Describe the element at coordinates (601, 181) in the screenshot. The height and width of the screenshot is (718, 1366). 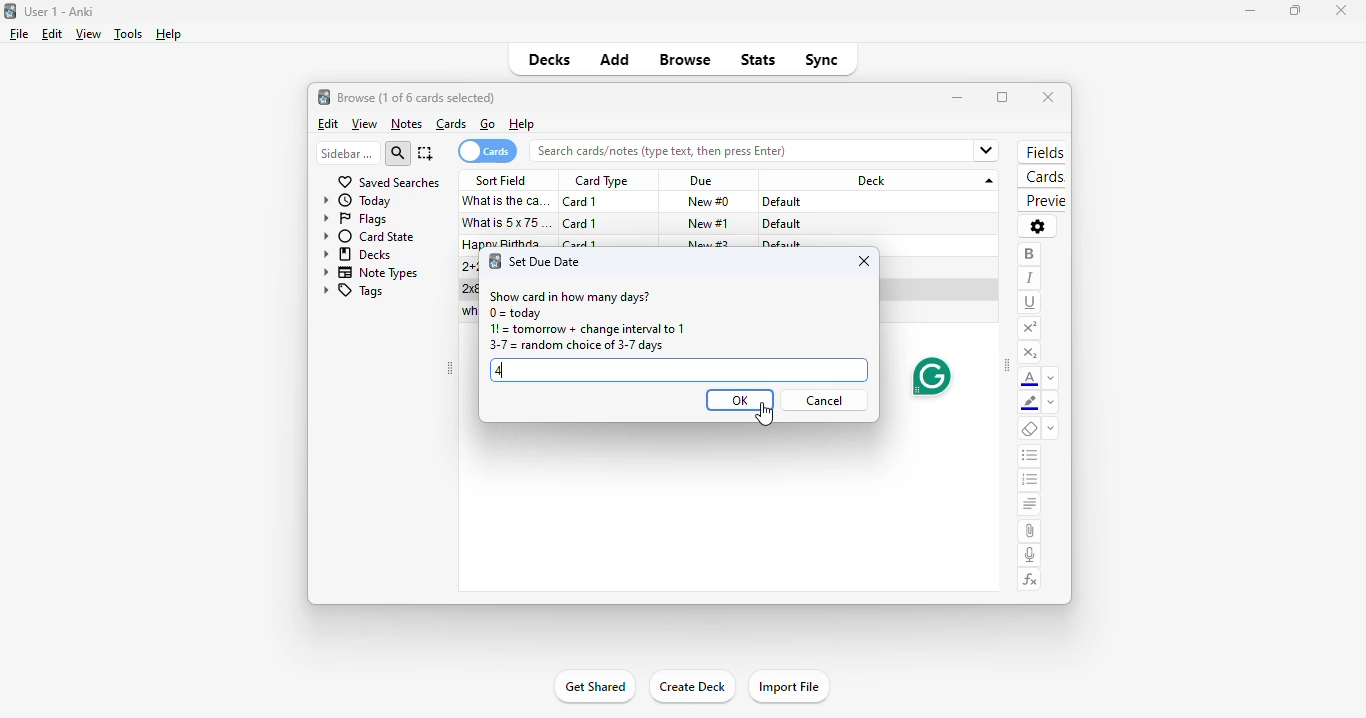
I see `card type` at that location.